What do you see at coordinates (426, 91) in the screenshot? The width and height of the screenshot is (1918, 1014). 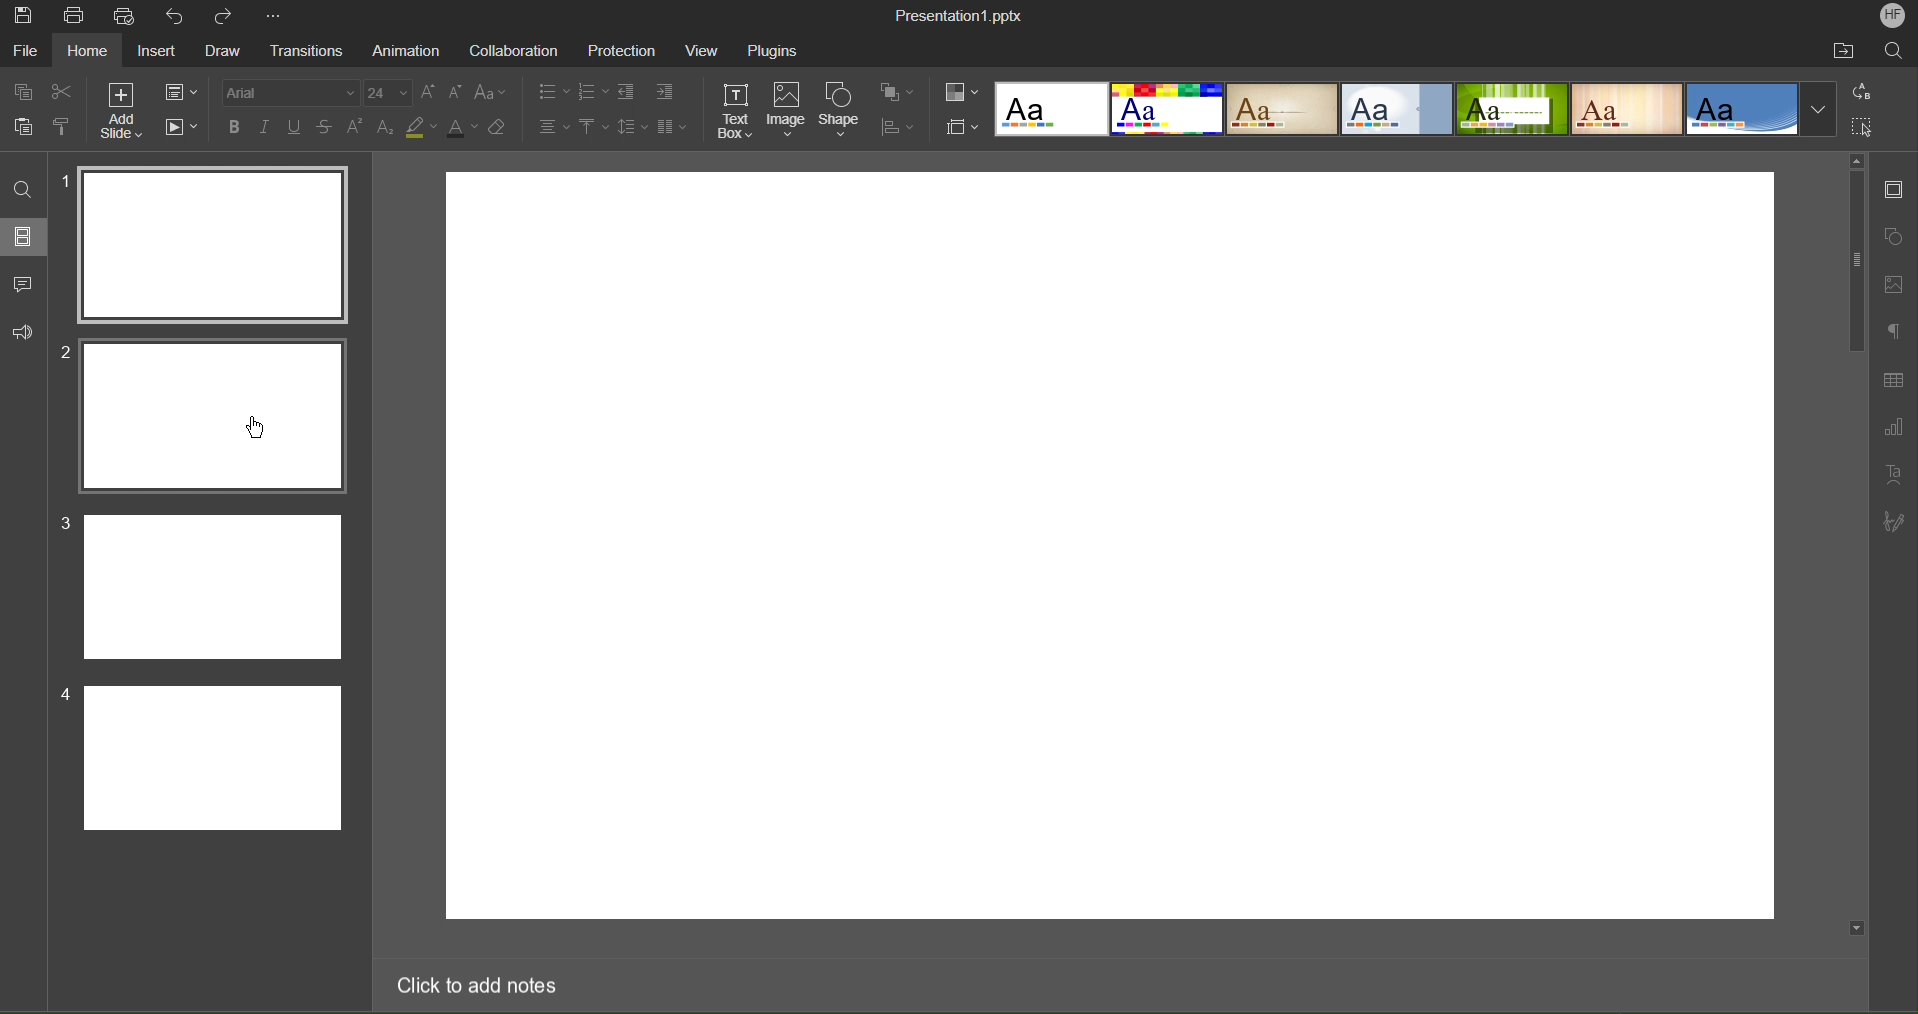 I see `increase font size` at bounding box center [426, 91].